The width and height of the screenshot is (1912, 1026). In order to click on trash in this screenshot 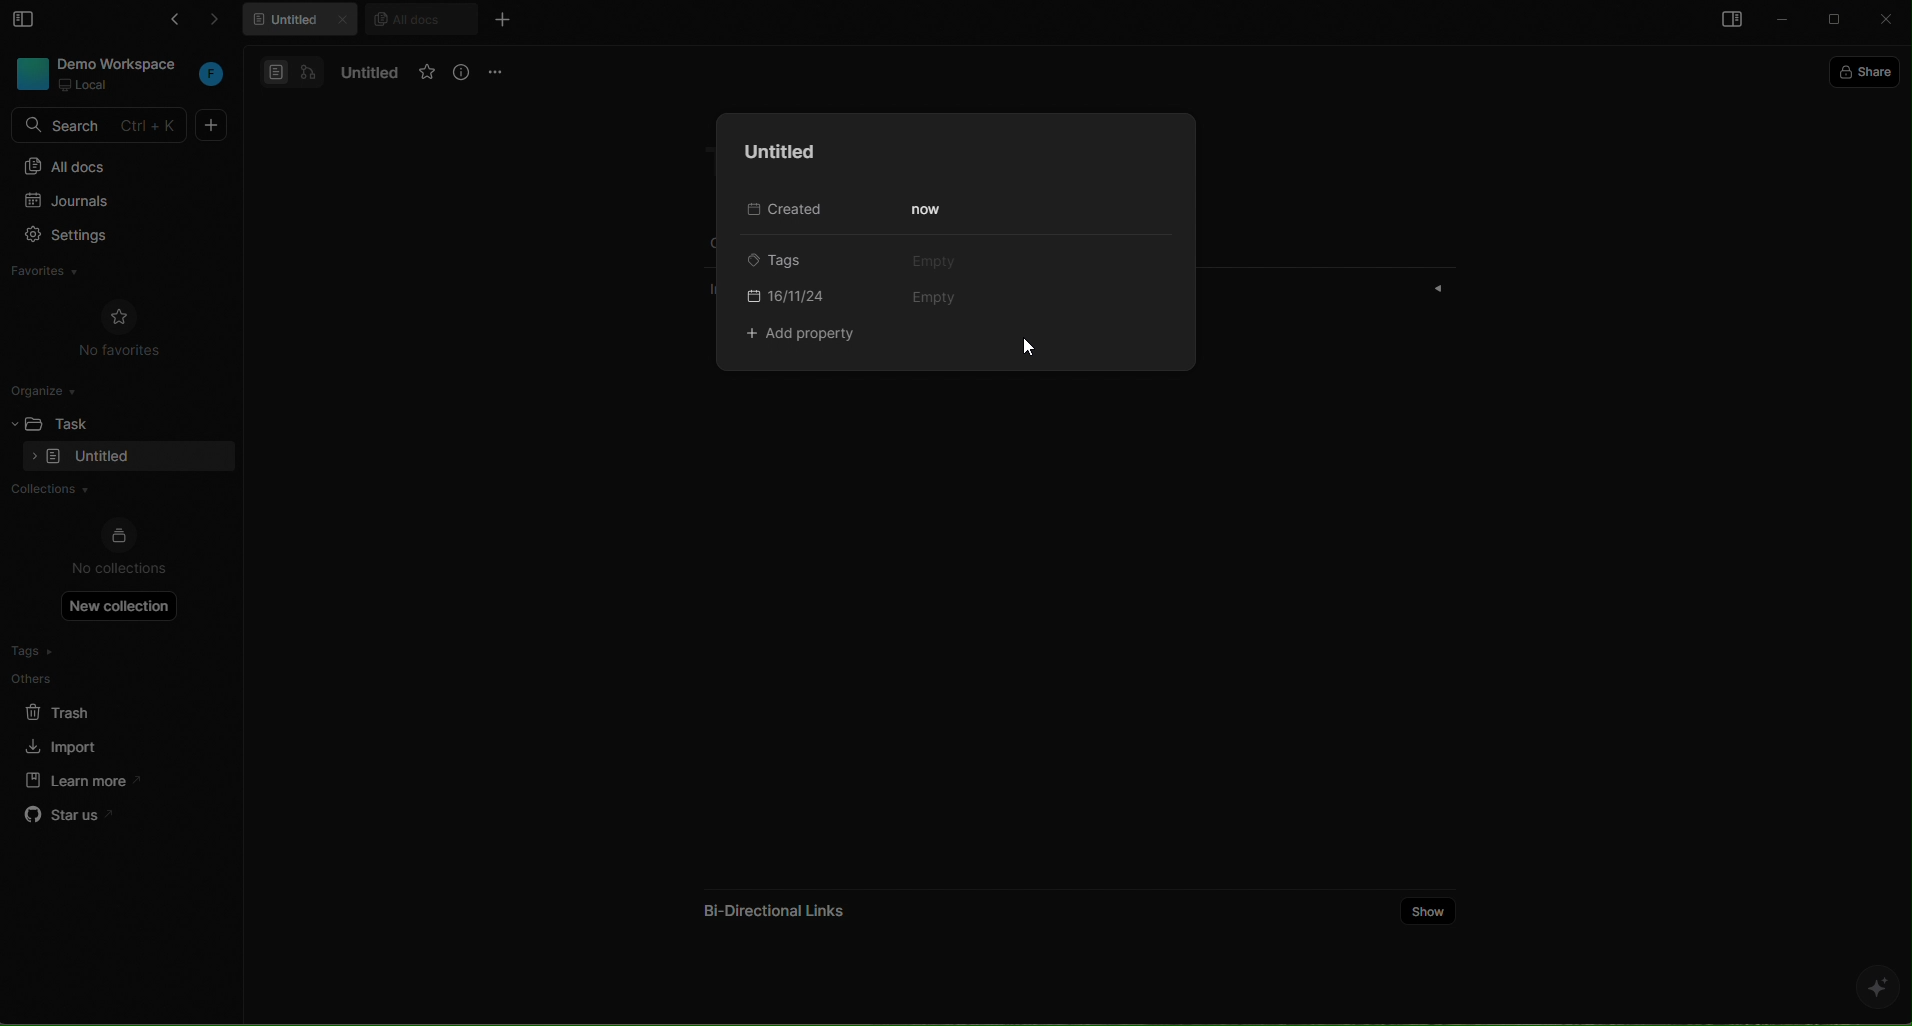, I will do `click(74, 709)`.